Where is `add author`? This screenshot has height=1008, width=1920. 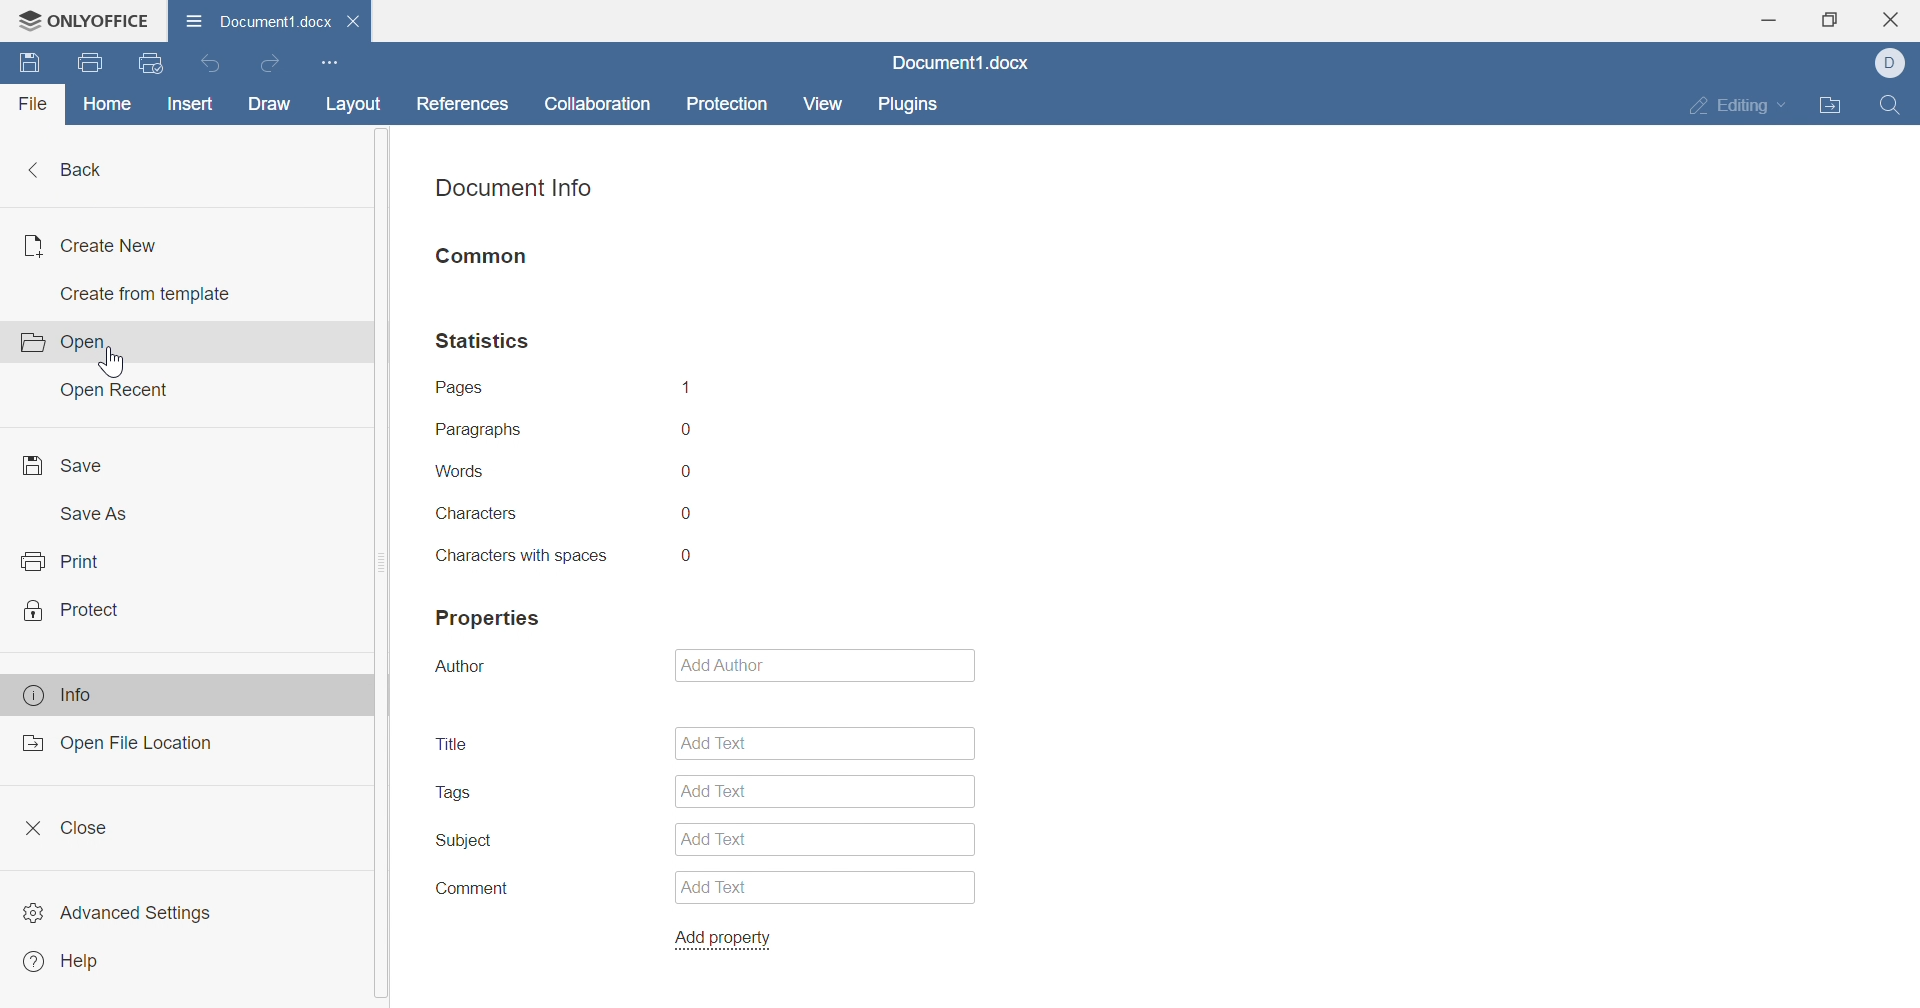 add author is located at coordinates (724, 667).